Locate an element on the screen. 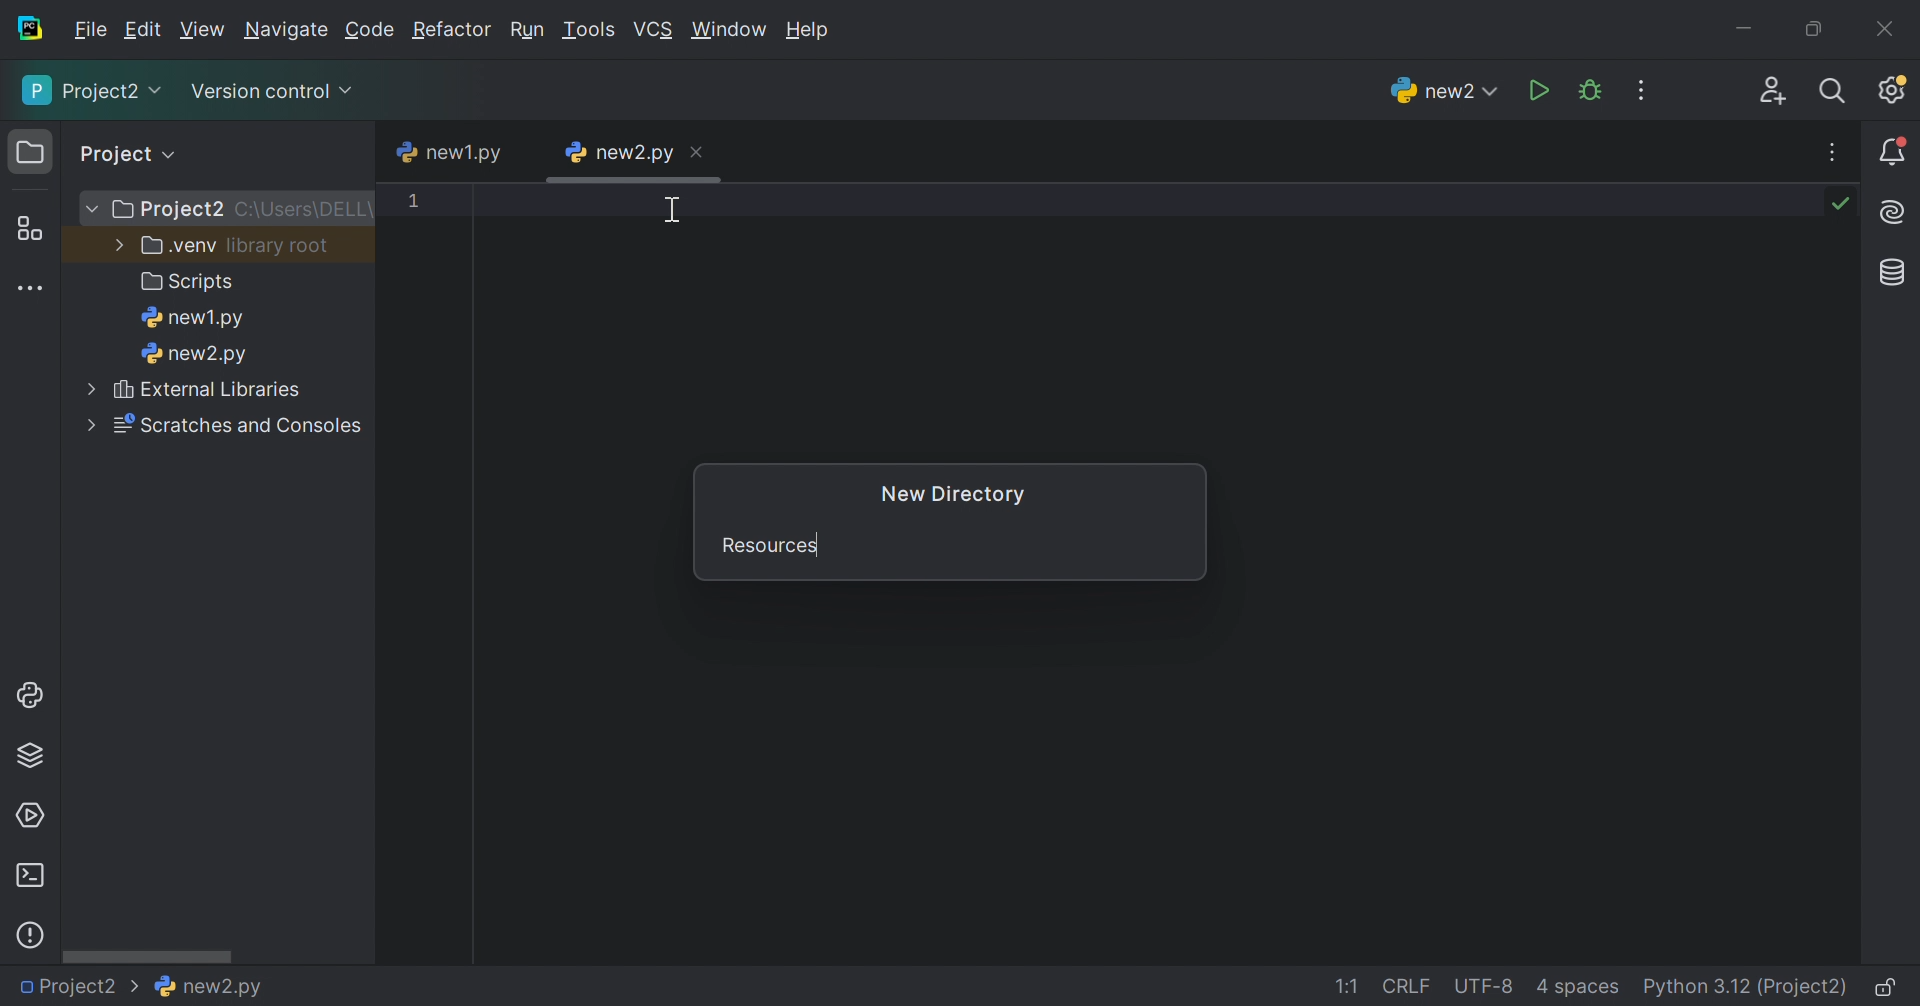 The width and height of the screenshot is (1920, 1006). new2.py is located at coordinates (201, 354).